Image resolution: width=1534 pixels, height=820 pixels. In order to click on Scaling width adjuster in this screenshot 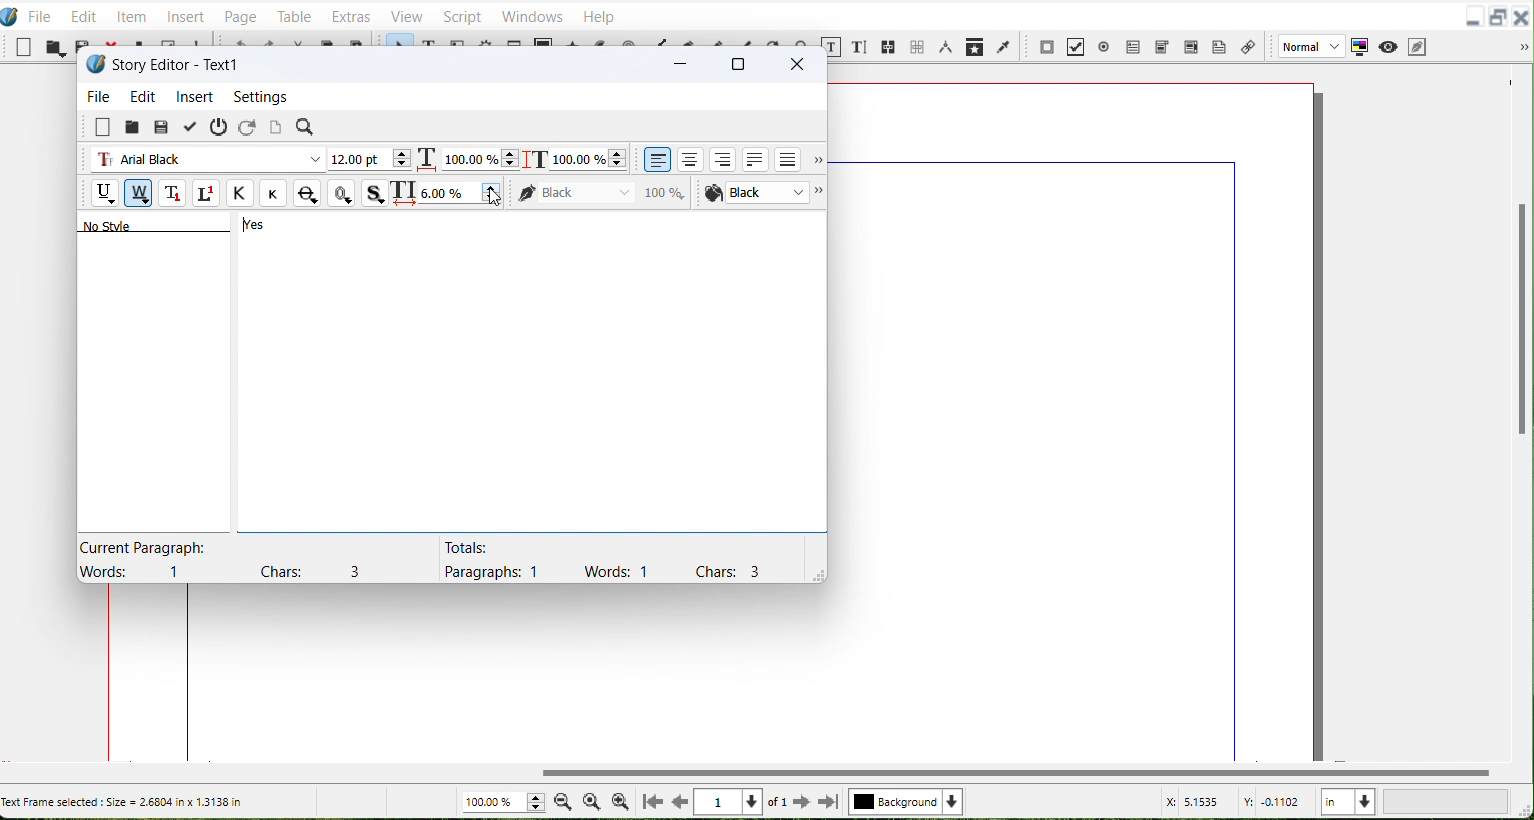, I will do `click(467, 156)`.